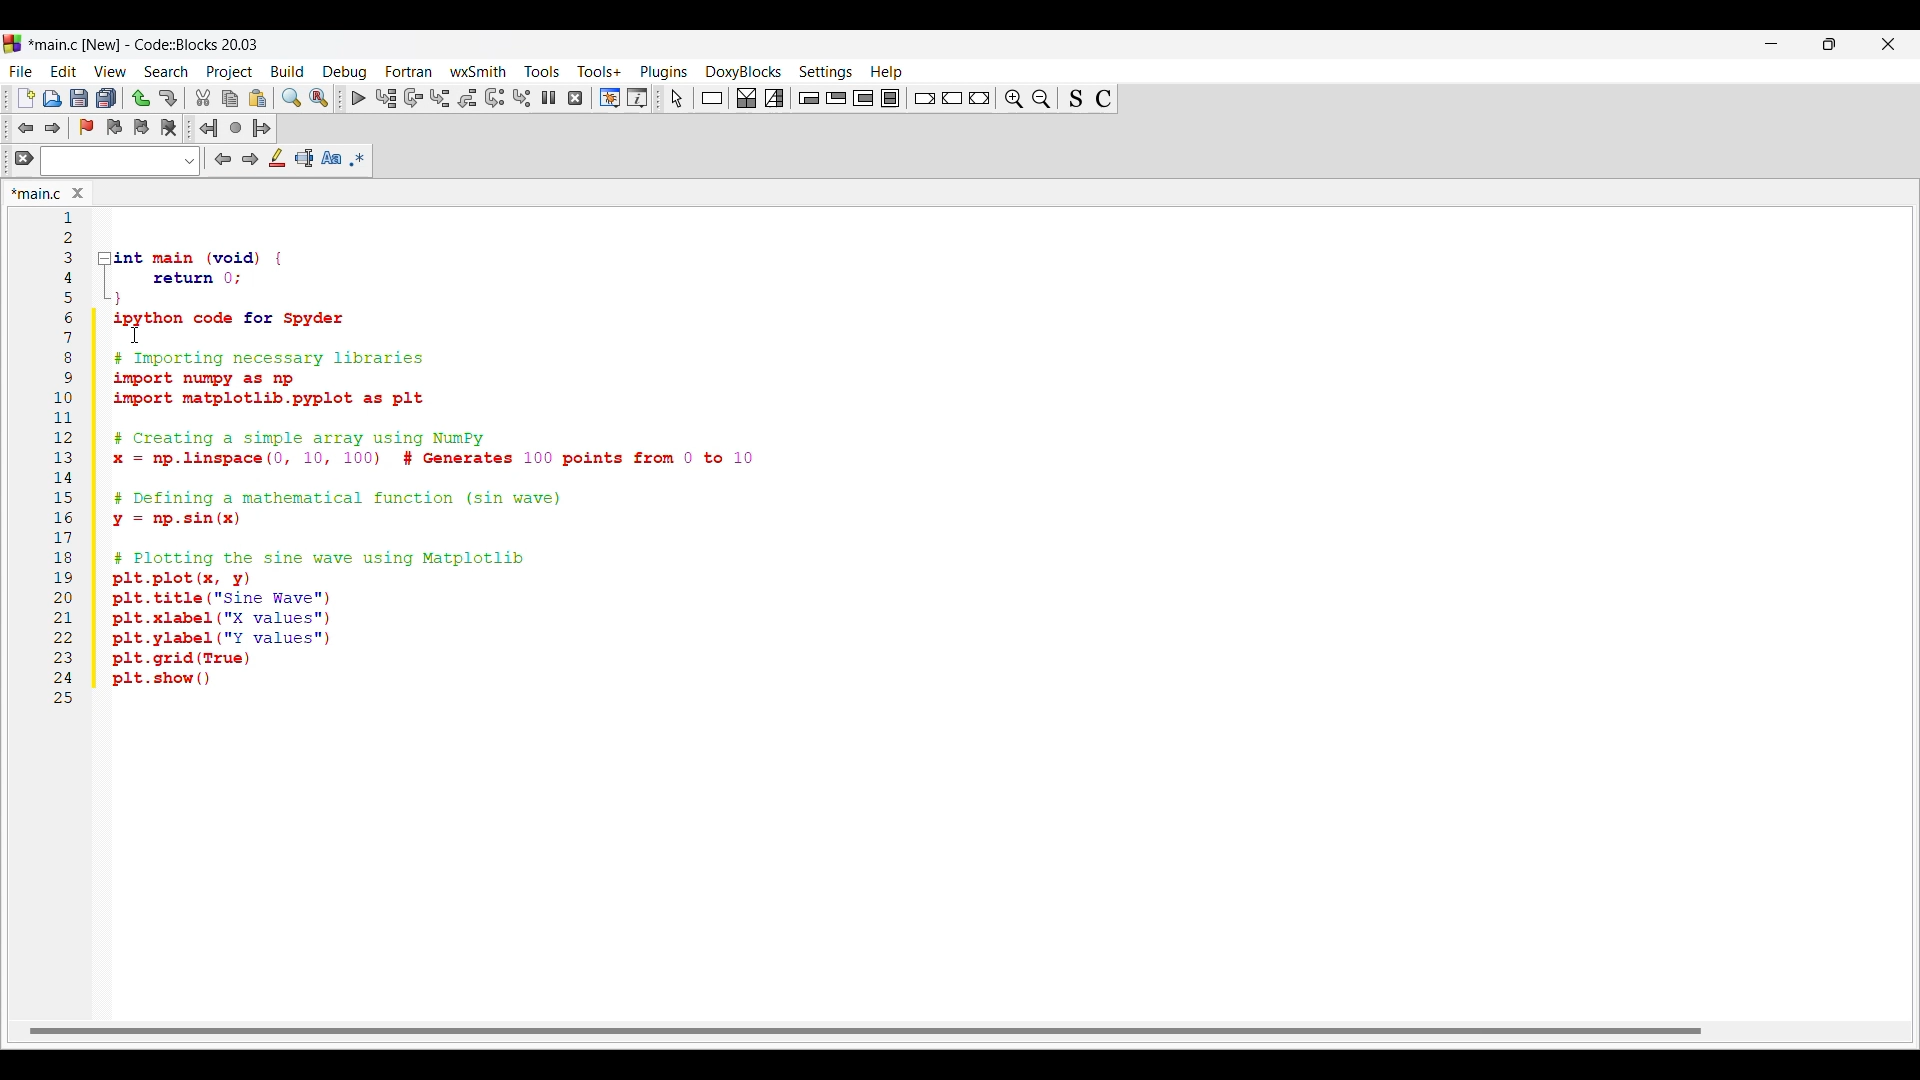 The width and height of the screenshot is (1920, 1080). Describe the element at coordinates (1829, 44) in the screenshot. I see `Show in smaller tab` at that location.